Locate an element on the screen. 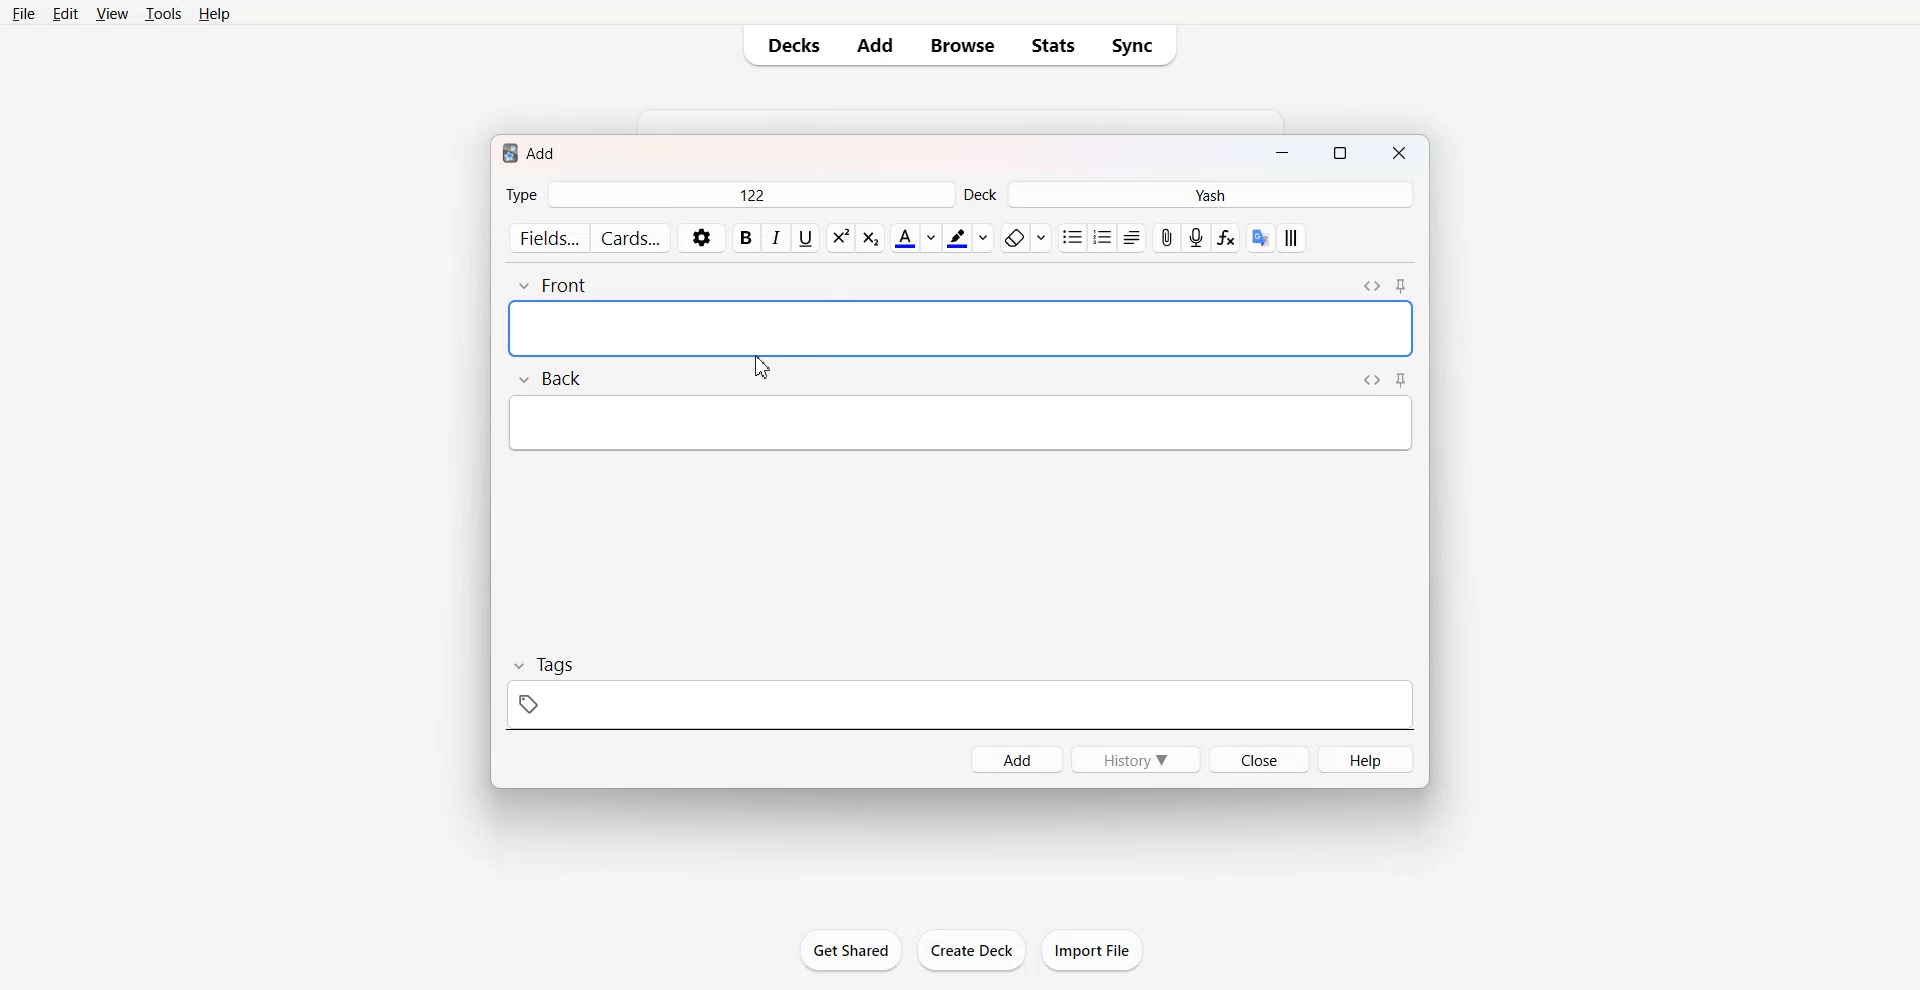 The image size is (1920, 990). Italic is located at coordinates (775, 237).